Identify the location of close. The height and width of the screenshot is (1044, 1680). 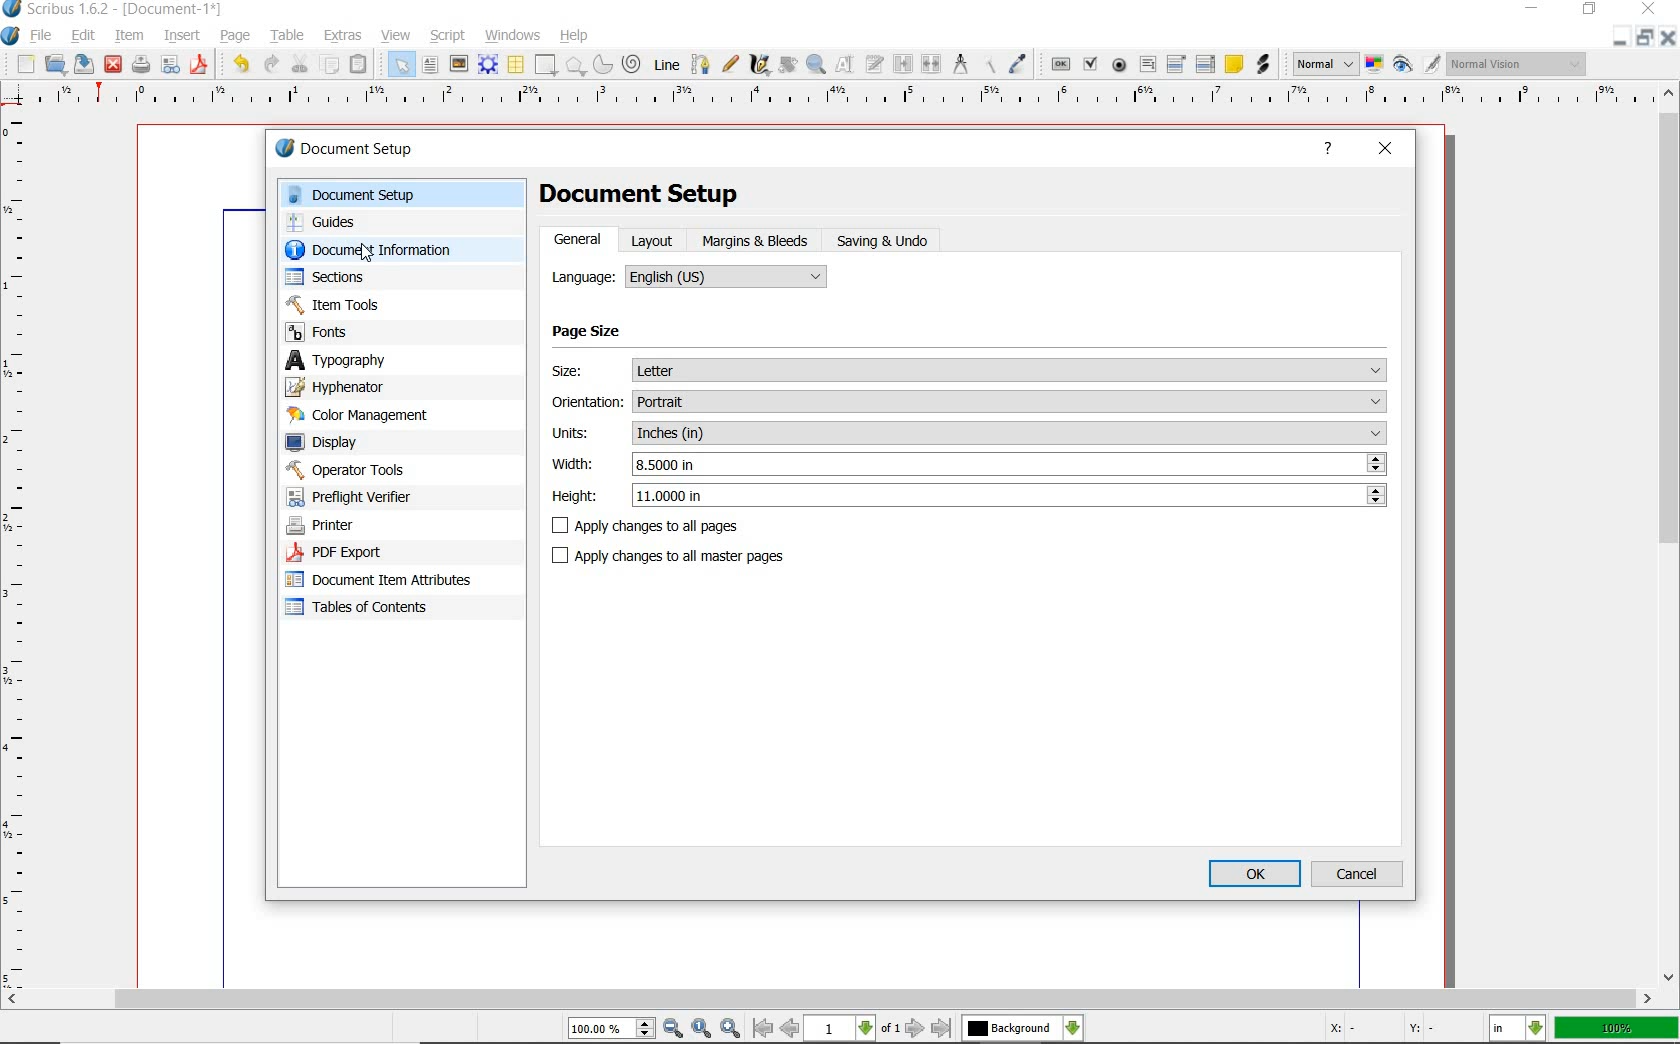
(1386, 150).